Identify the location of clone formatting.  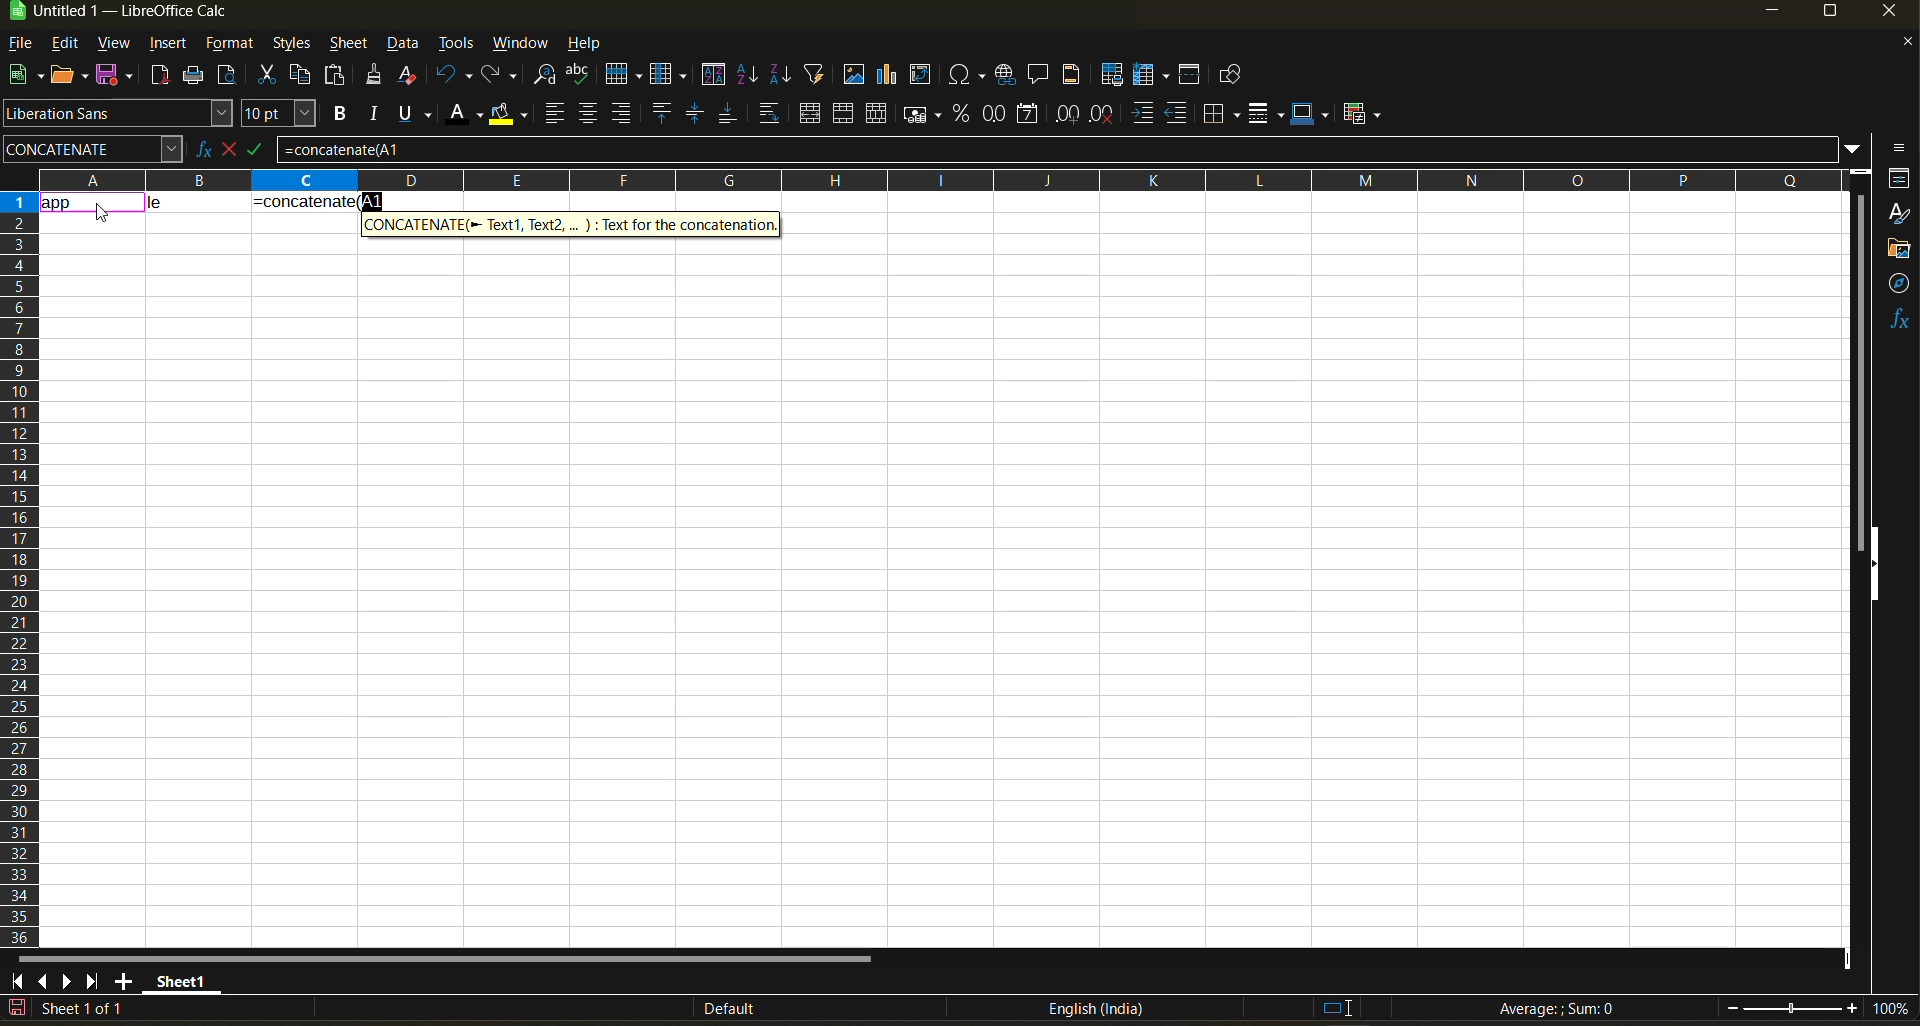
(375, 78).